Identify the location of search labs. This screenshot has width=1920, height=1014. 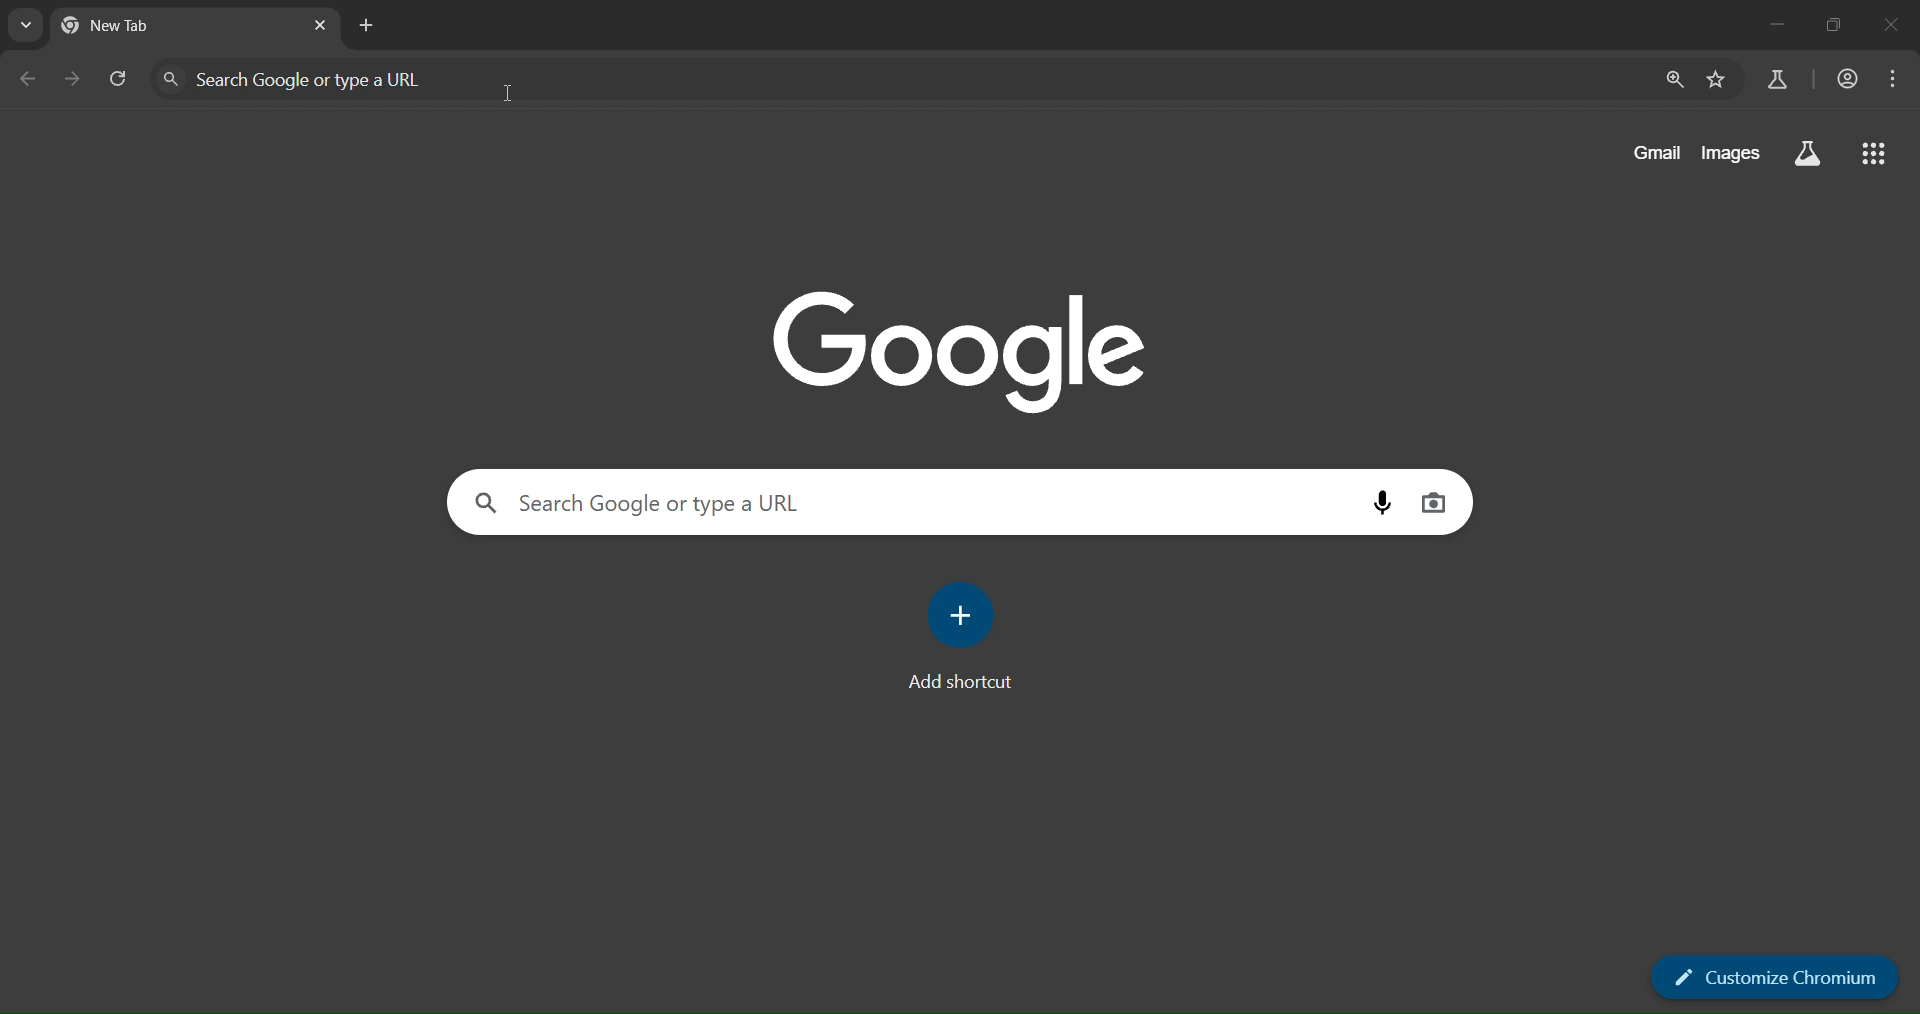
(1781, 83).